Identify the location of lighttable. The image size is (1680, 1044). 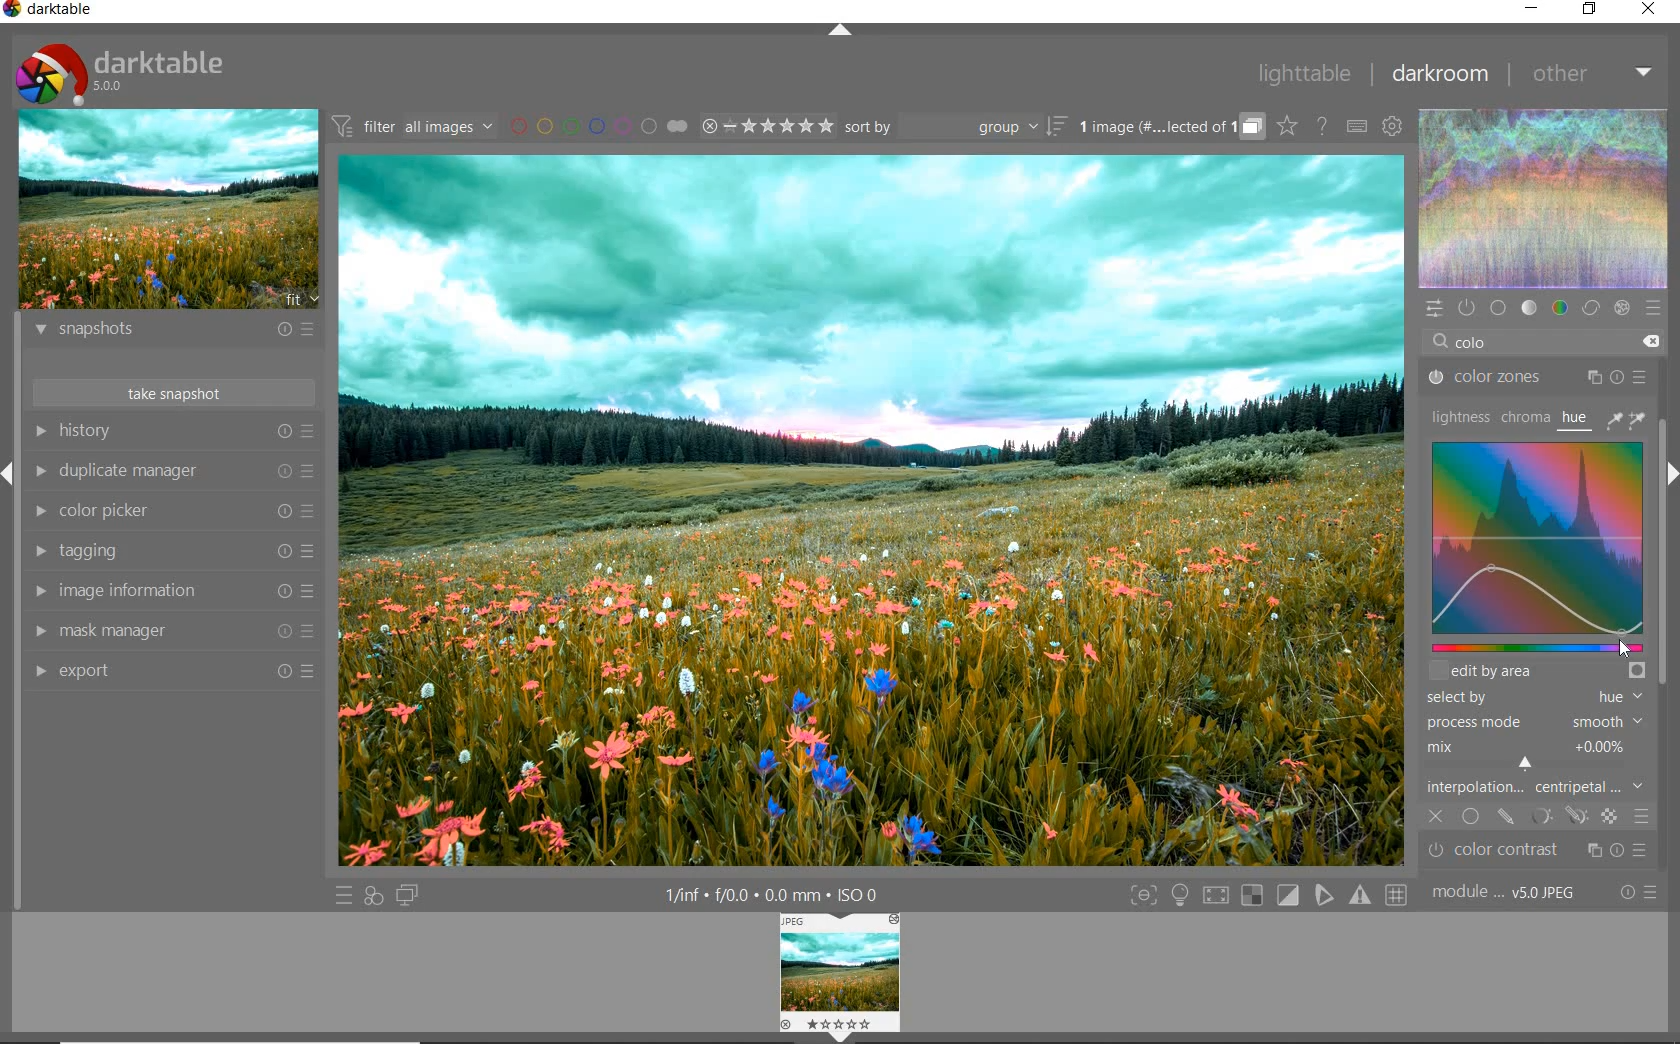
(1304, 74).